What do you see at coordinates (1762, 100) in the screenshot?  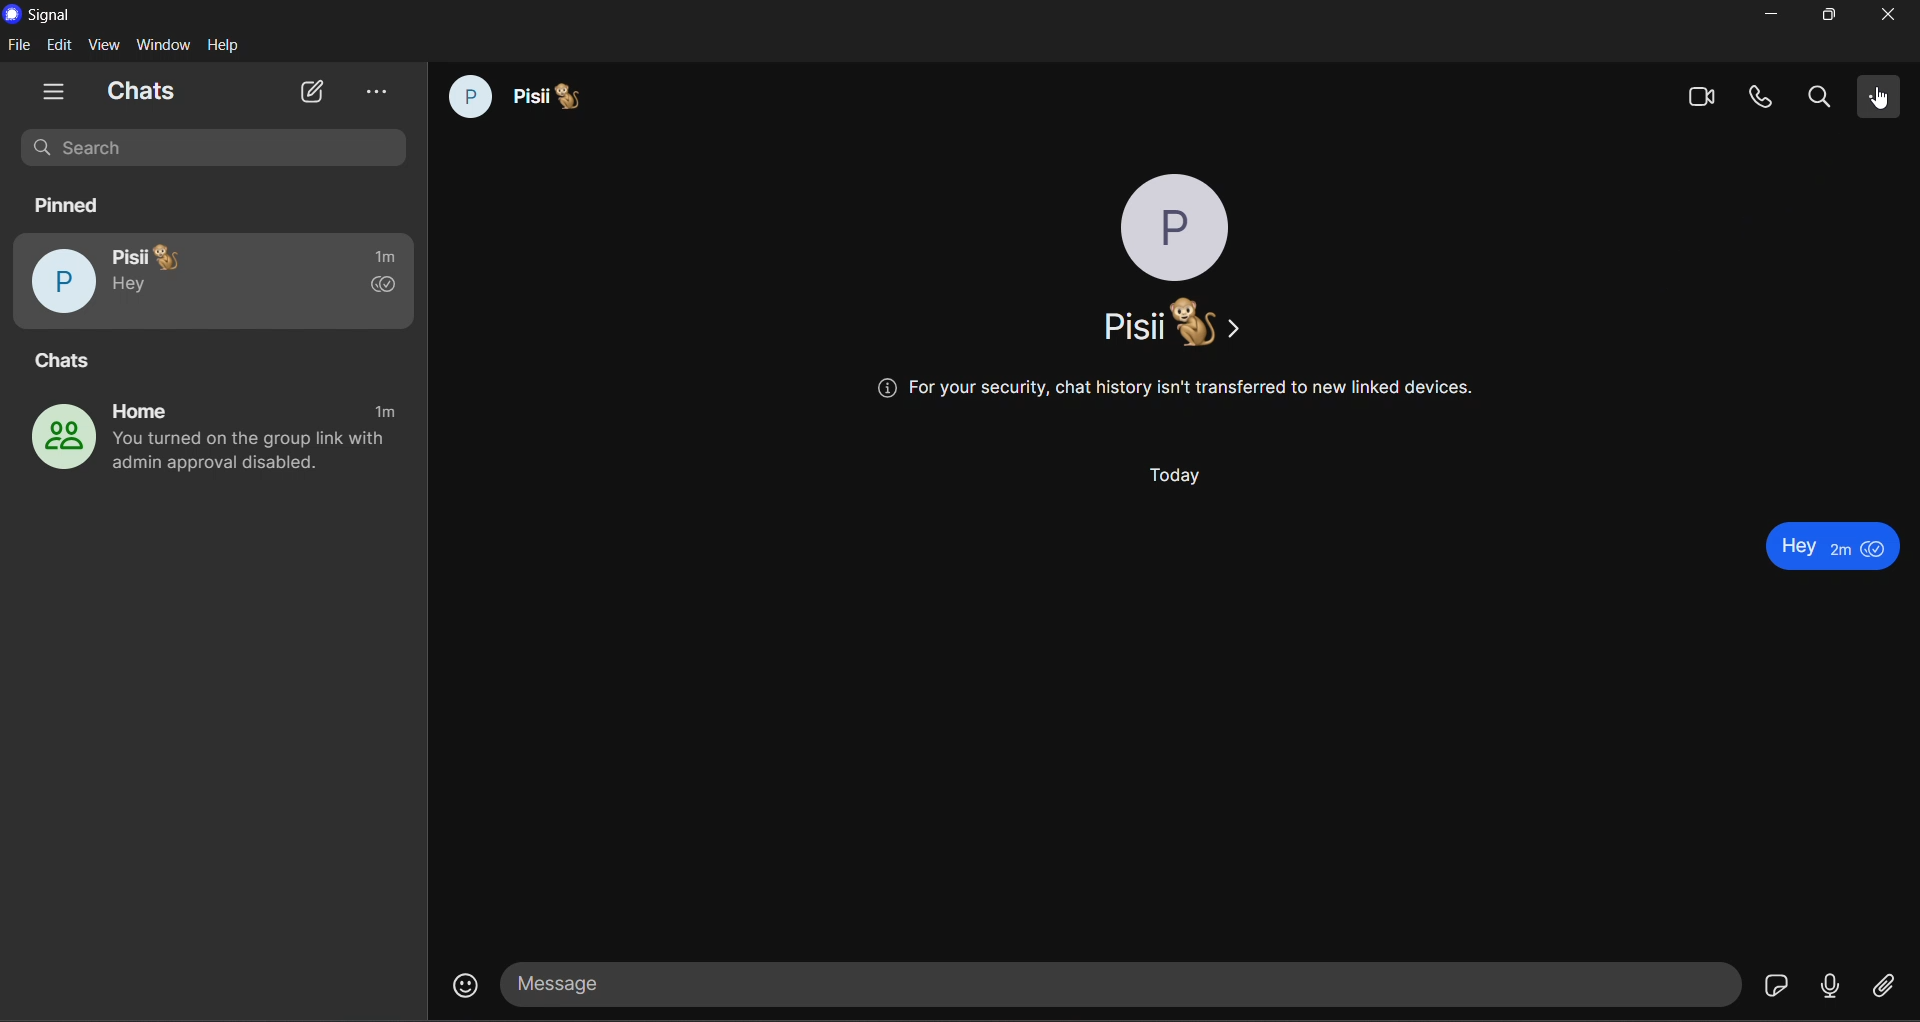 I see `calls` at bounding box center [1762, 100].